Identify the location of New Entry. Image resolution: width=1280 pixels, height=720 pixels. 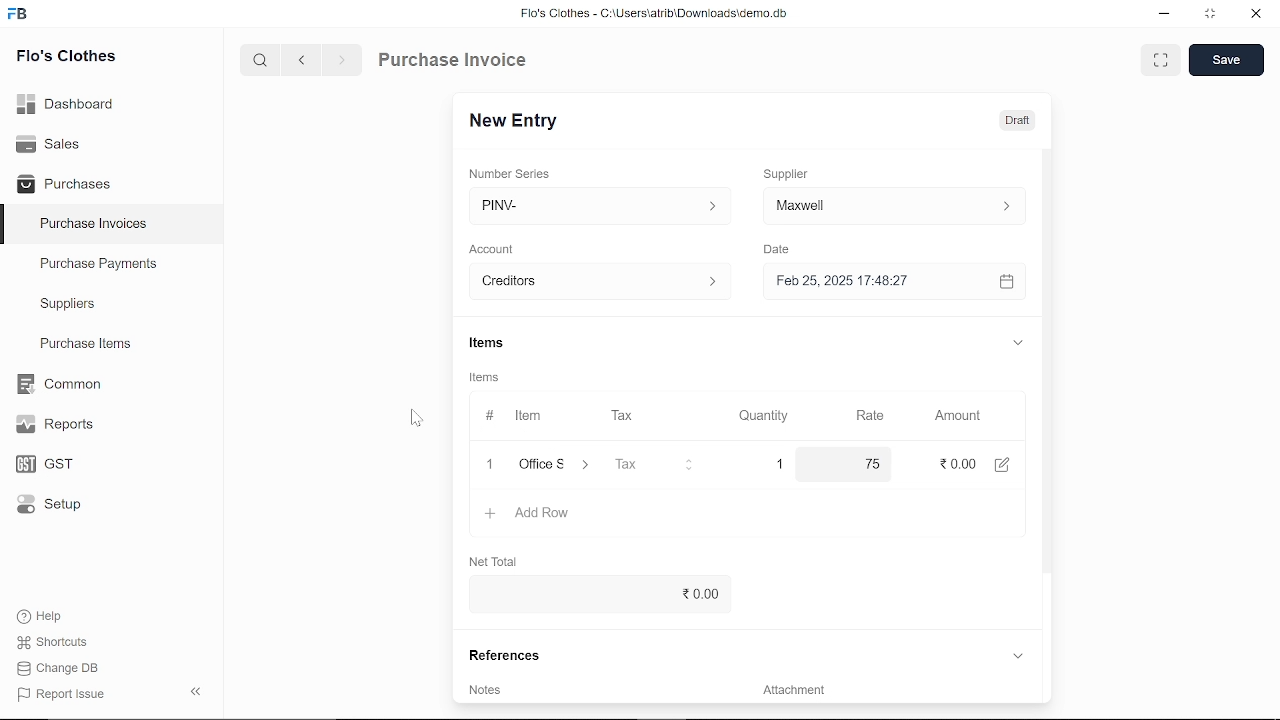
(518, 119).